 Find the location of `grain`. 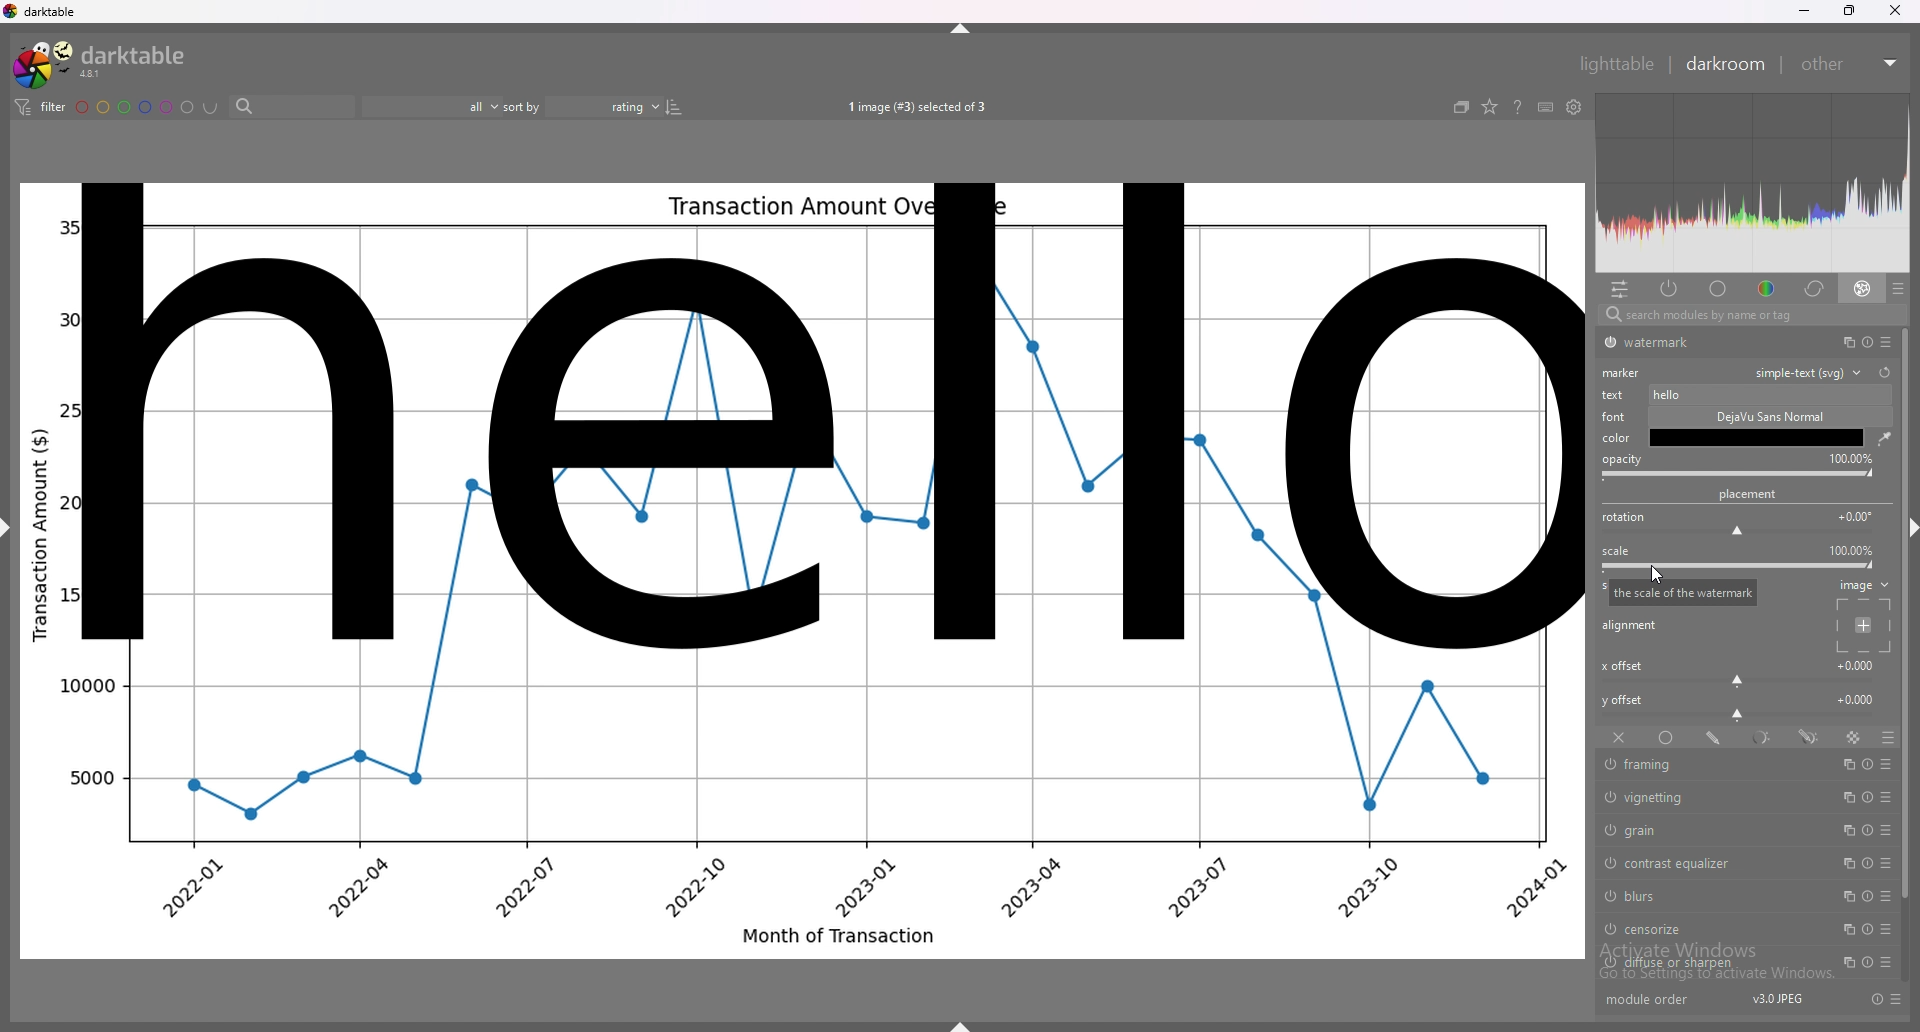

grain is located at coordinates (1705, 829).